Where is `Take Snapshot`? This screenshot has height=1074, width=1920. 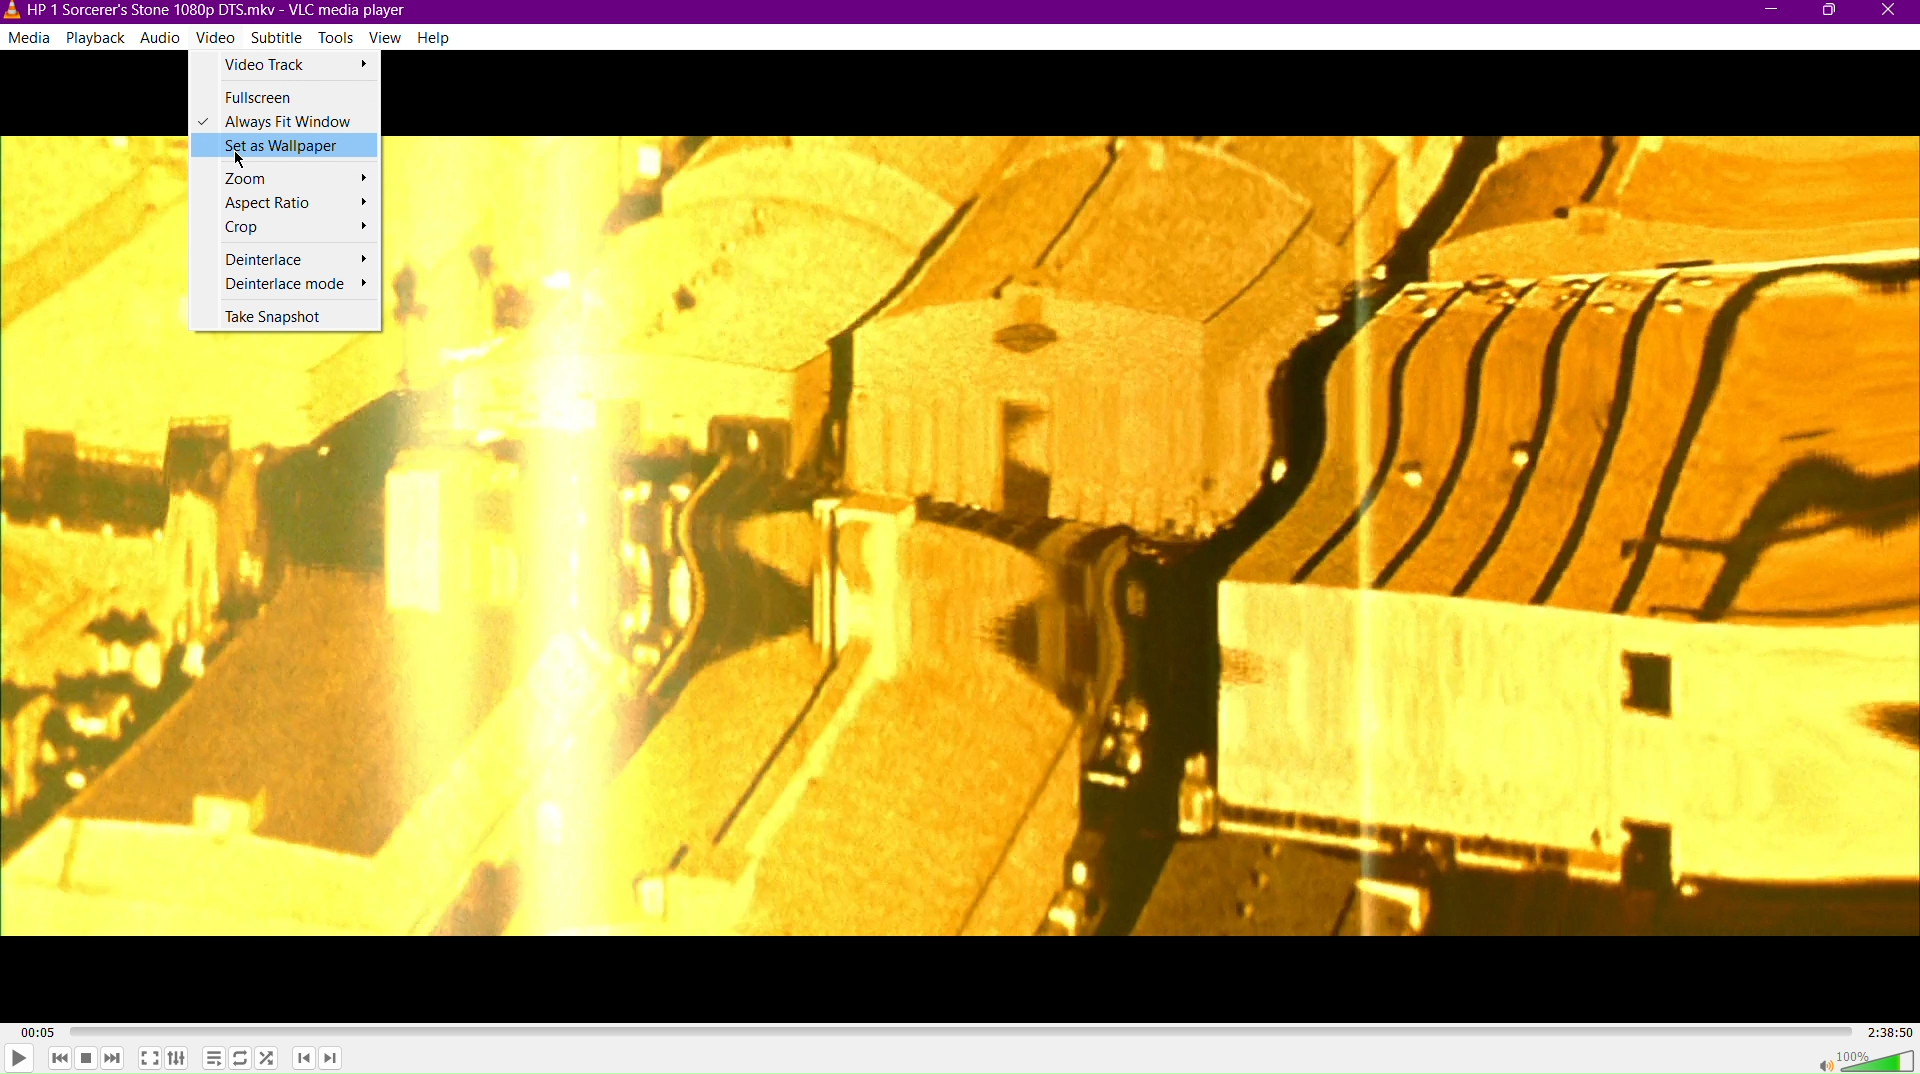
Take Snapshot is located at coordinates (287, 316).